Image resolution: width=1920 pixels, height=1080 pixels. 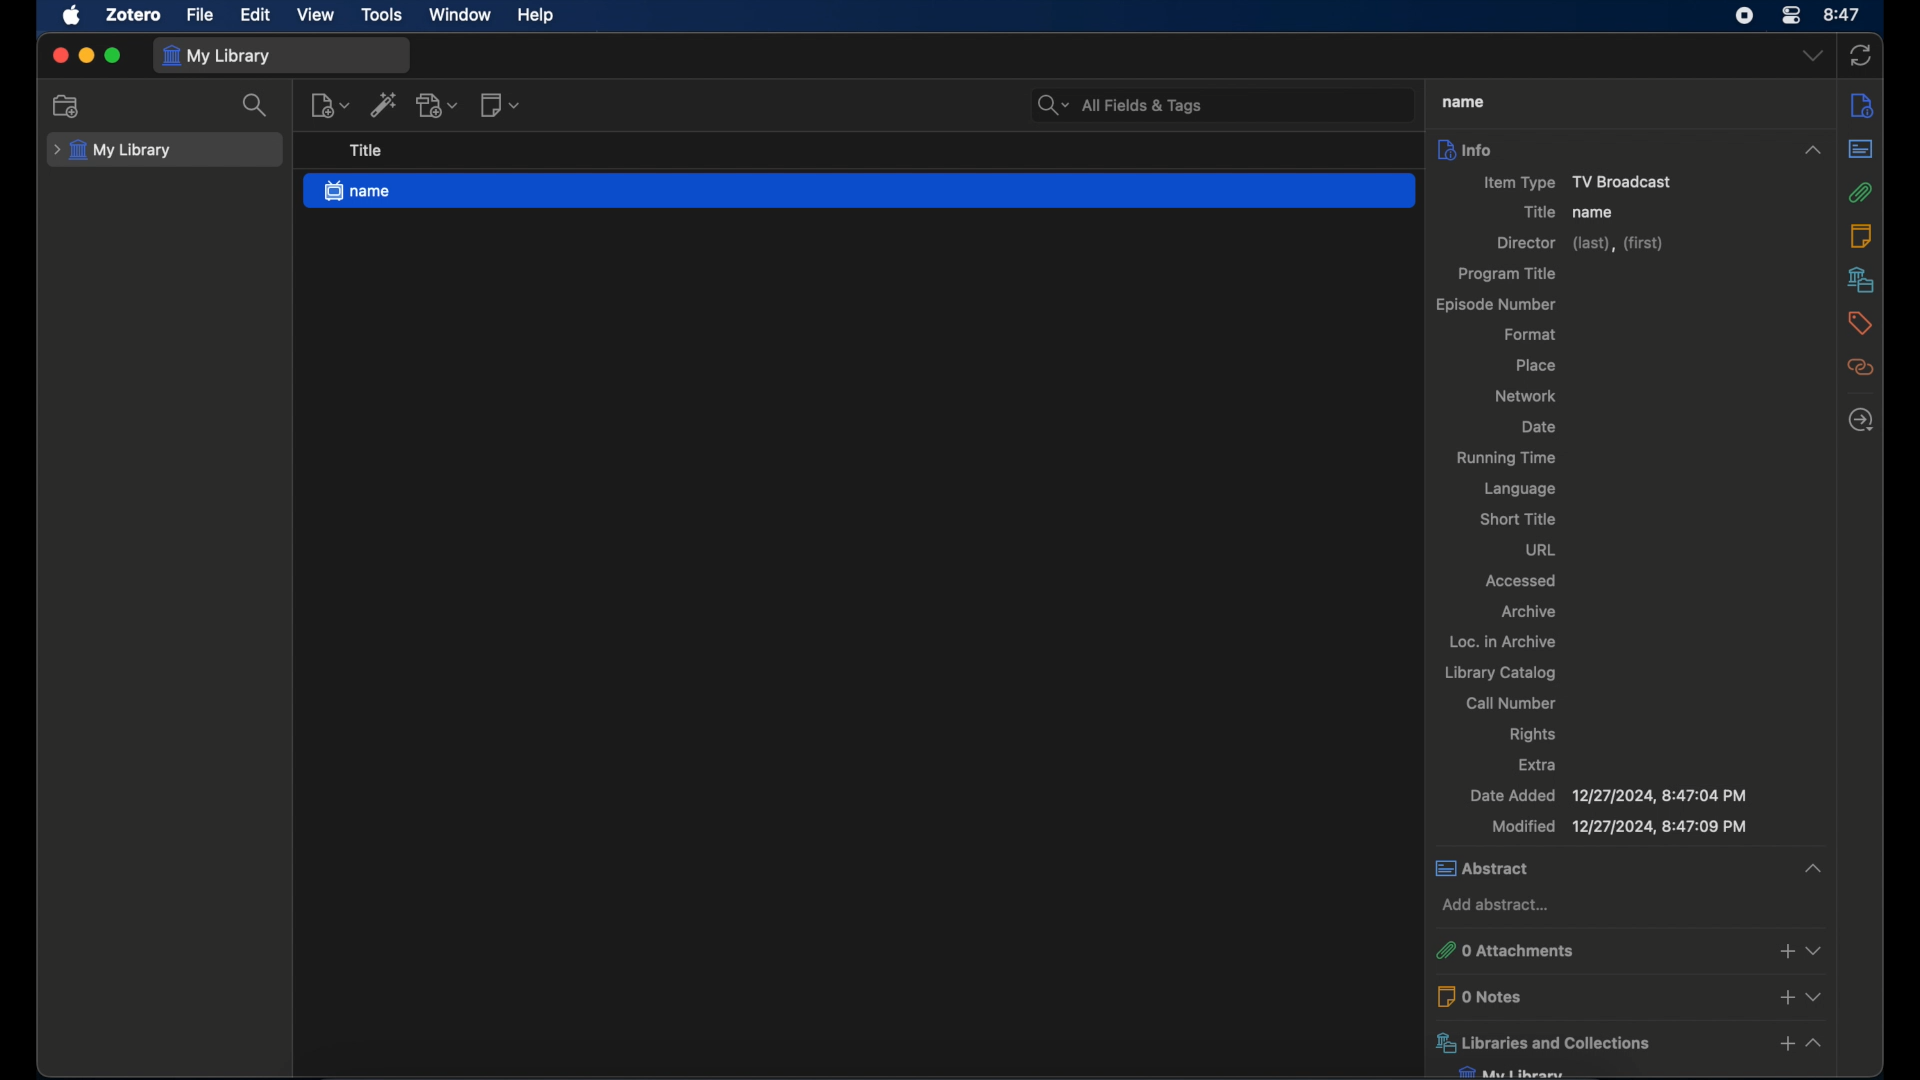 I want to click on window, so click(x=461, y=15).